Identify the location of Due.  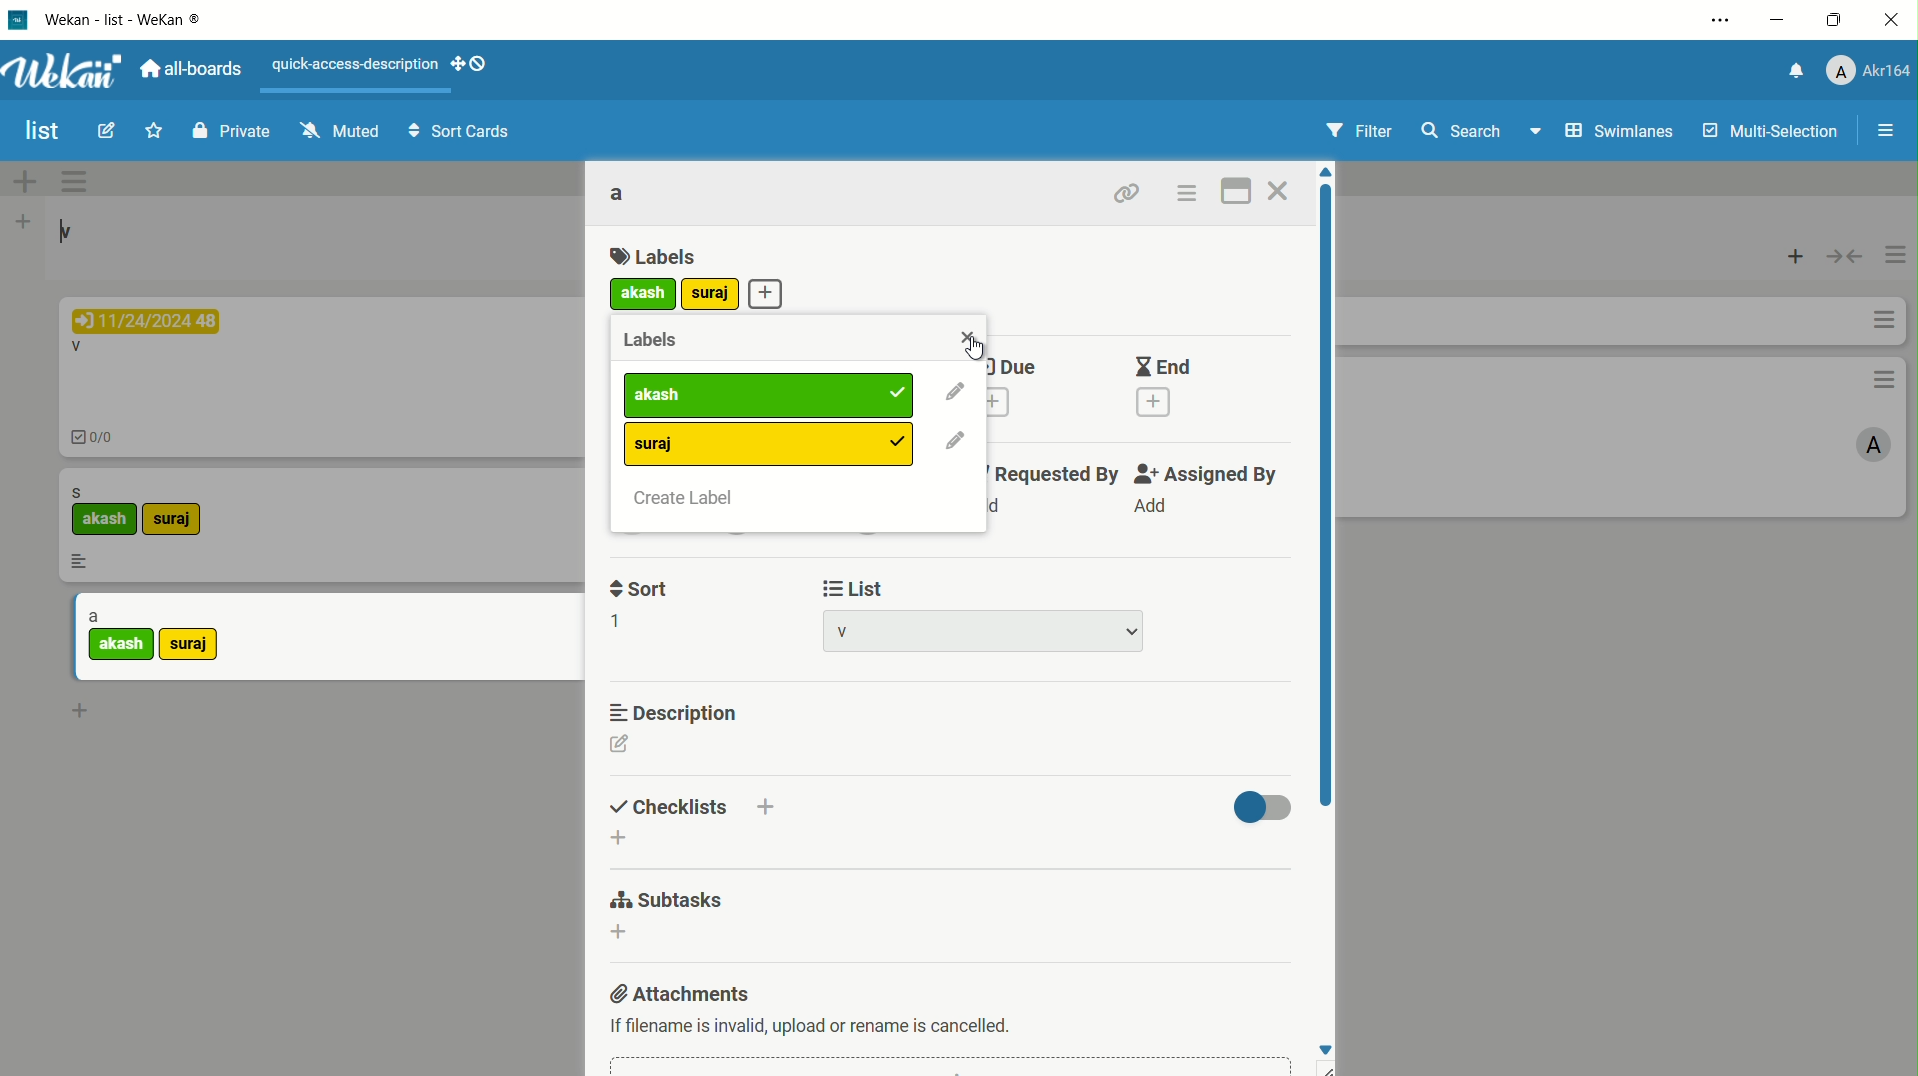
(1034, 364).